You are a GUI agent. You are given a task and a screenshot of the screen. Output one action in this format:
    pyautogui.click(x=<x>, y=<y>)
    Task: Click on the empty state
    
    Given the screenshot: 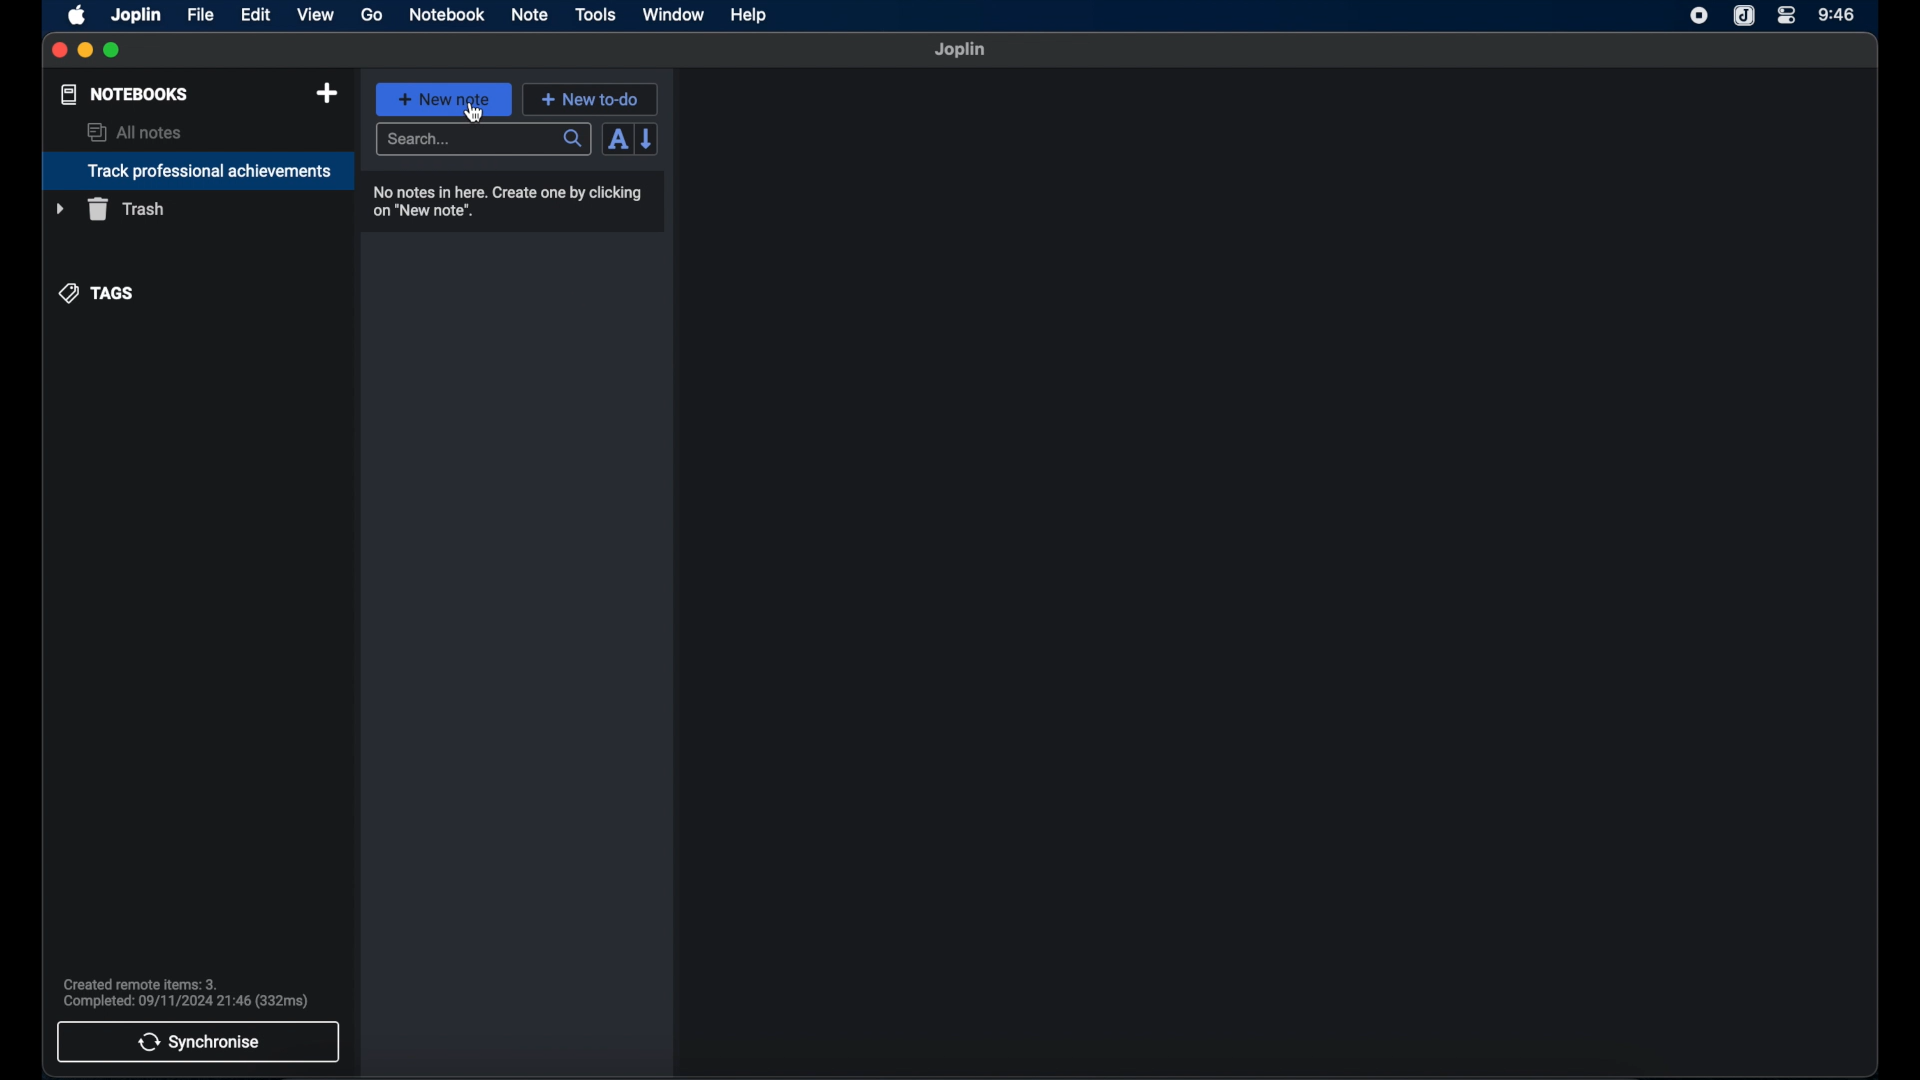 What is the action you would take?
    pyautogui.click(x=1278, y=572)
    